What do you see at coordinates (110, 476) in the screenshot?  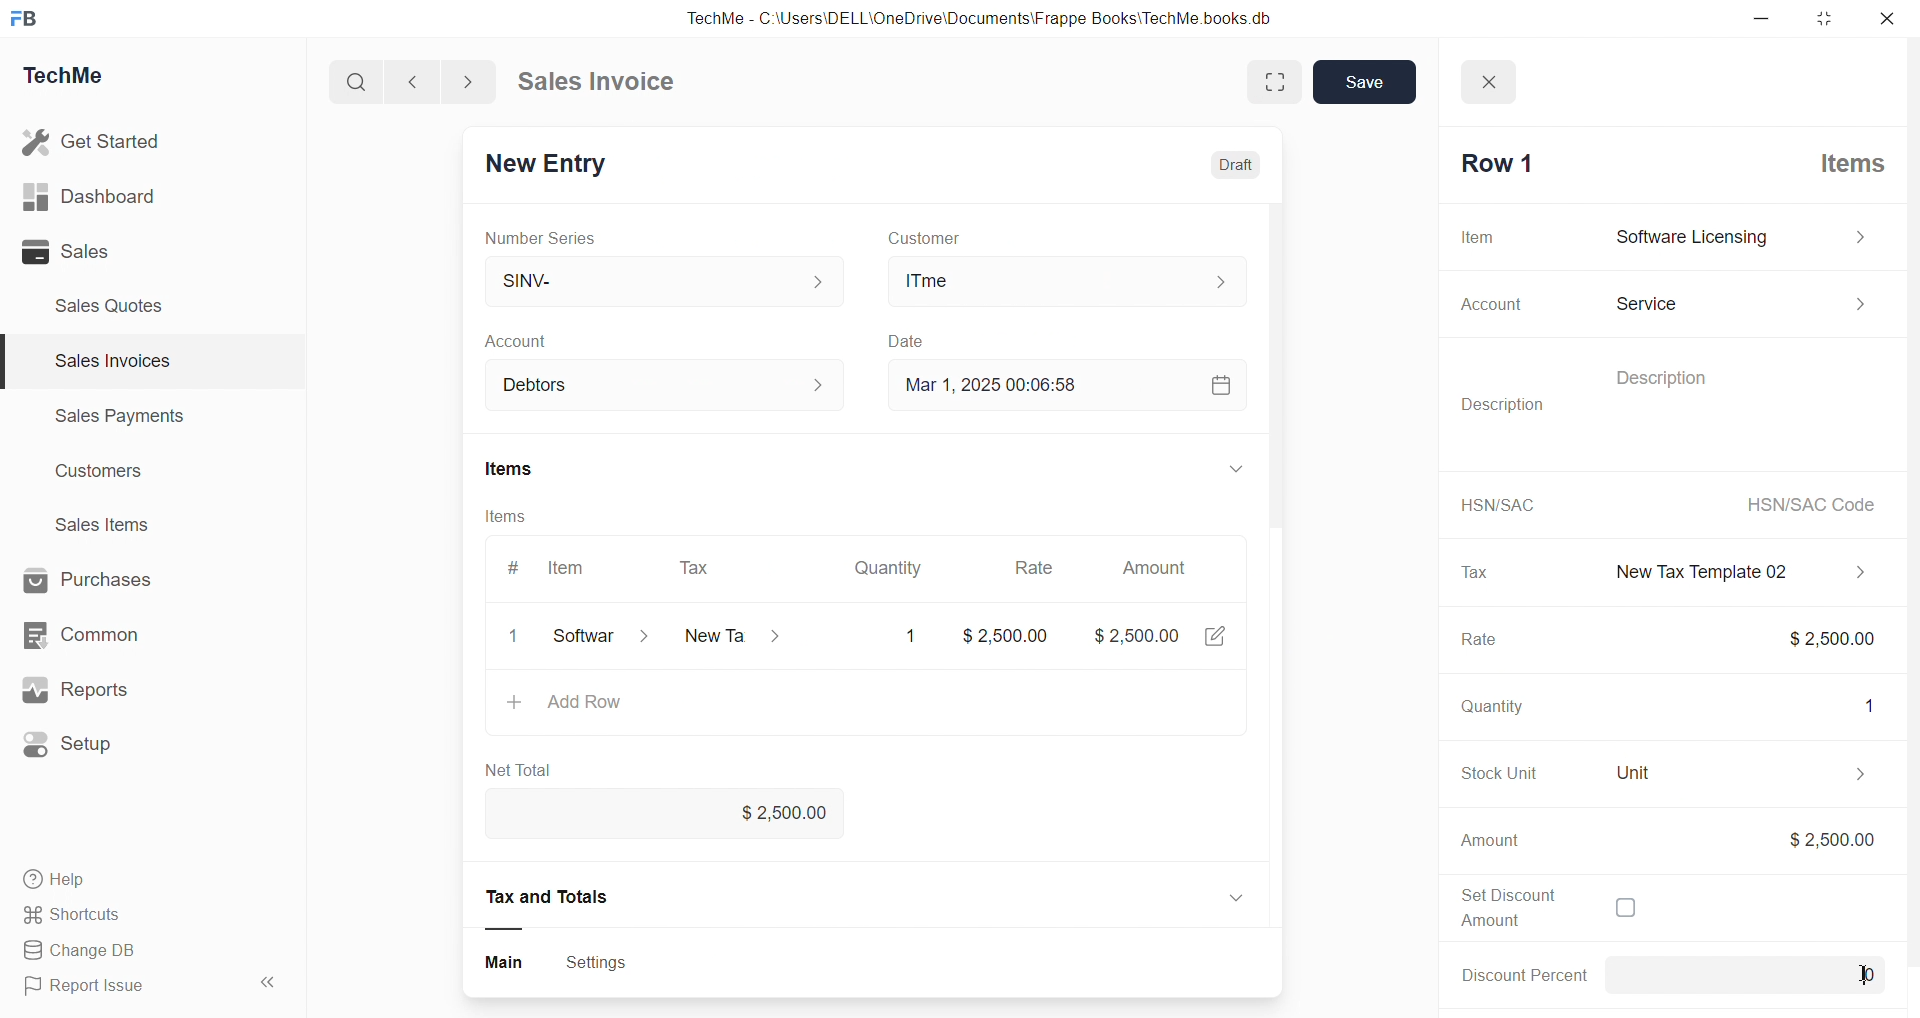 I see `Customers` at bounding box center [110, 476].